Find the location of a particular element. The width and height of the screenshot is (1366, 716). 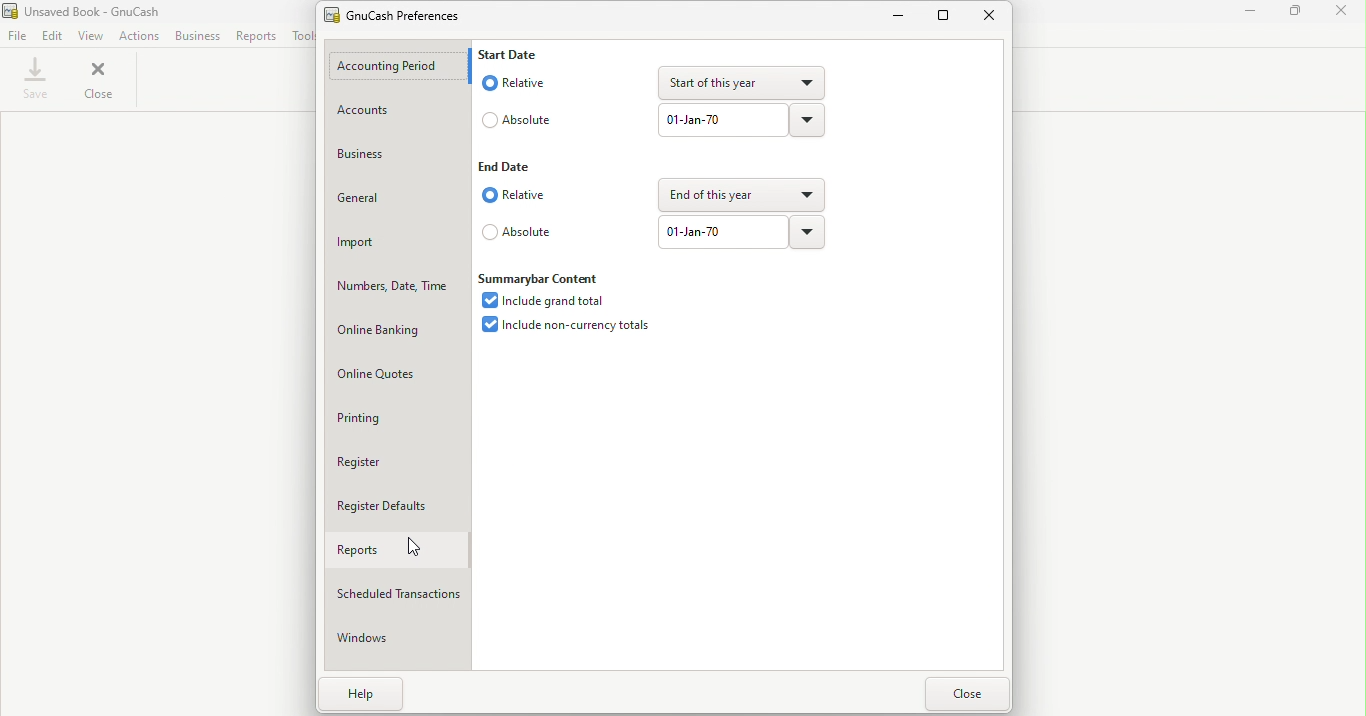

Close is located at coordinates (995, 19).